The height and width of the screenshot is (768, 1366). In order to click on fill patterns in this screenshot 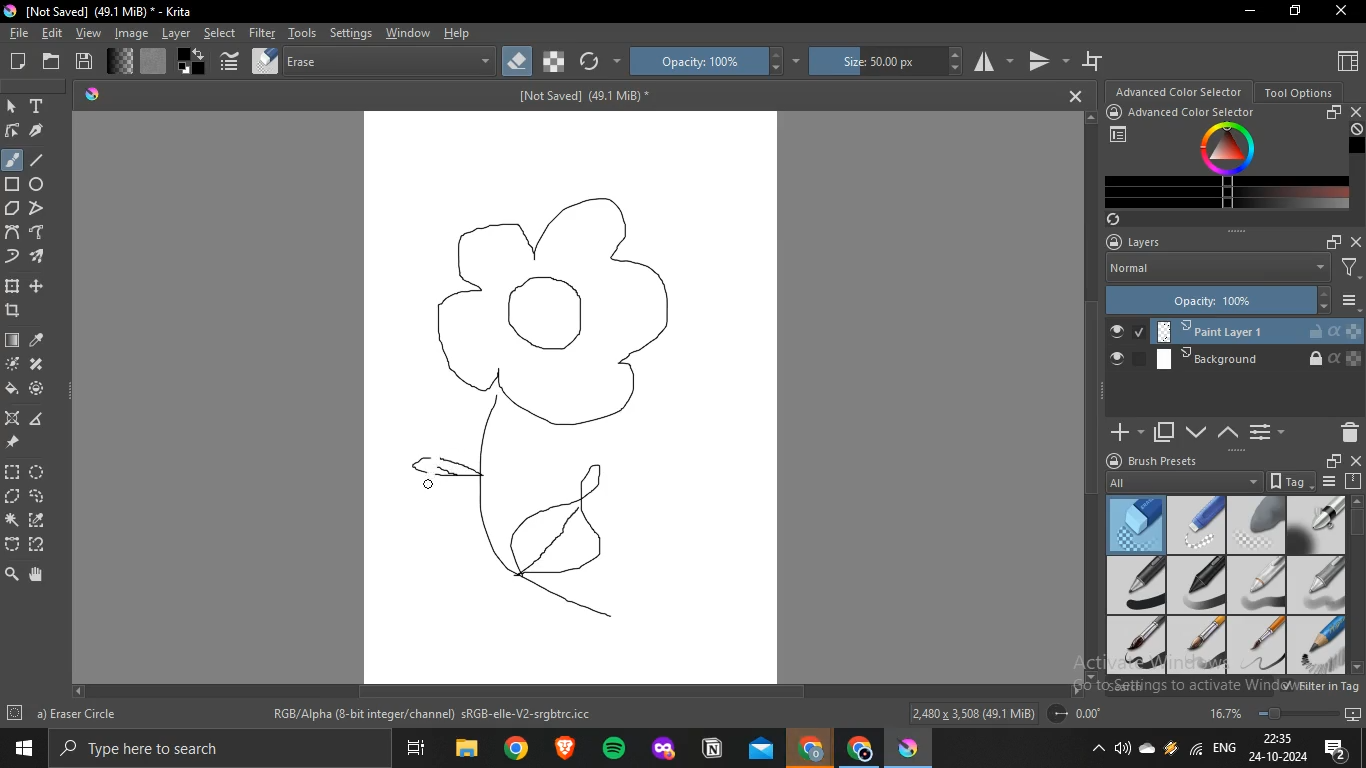, I will do `click(156, 61)`.